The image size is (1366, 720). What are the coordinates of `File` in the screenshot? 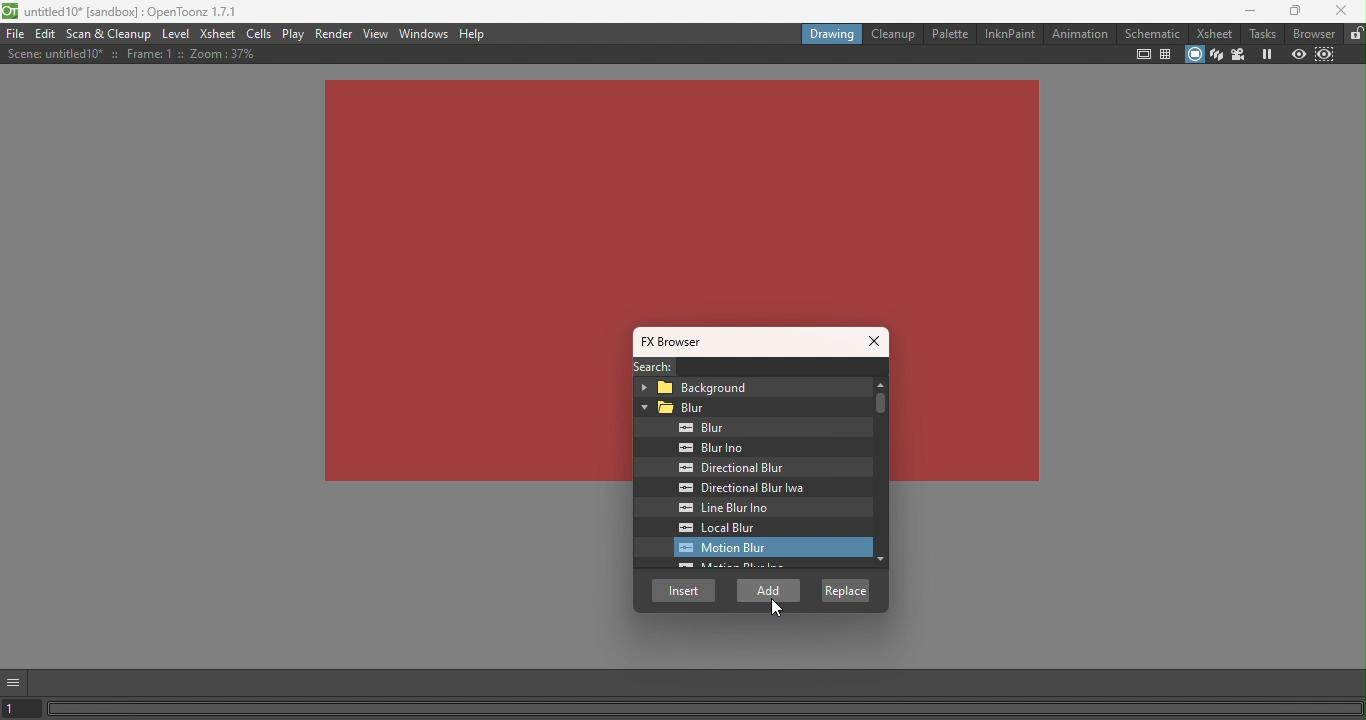 It's located at (15, 34).